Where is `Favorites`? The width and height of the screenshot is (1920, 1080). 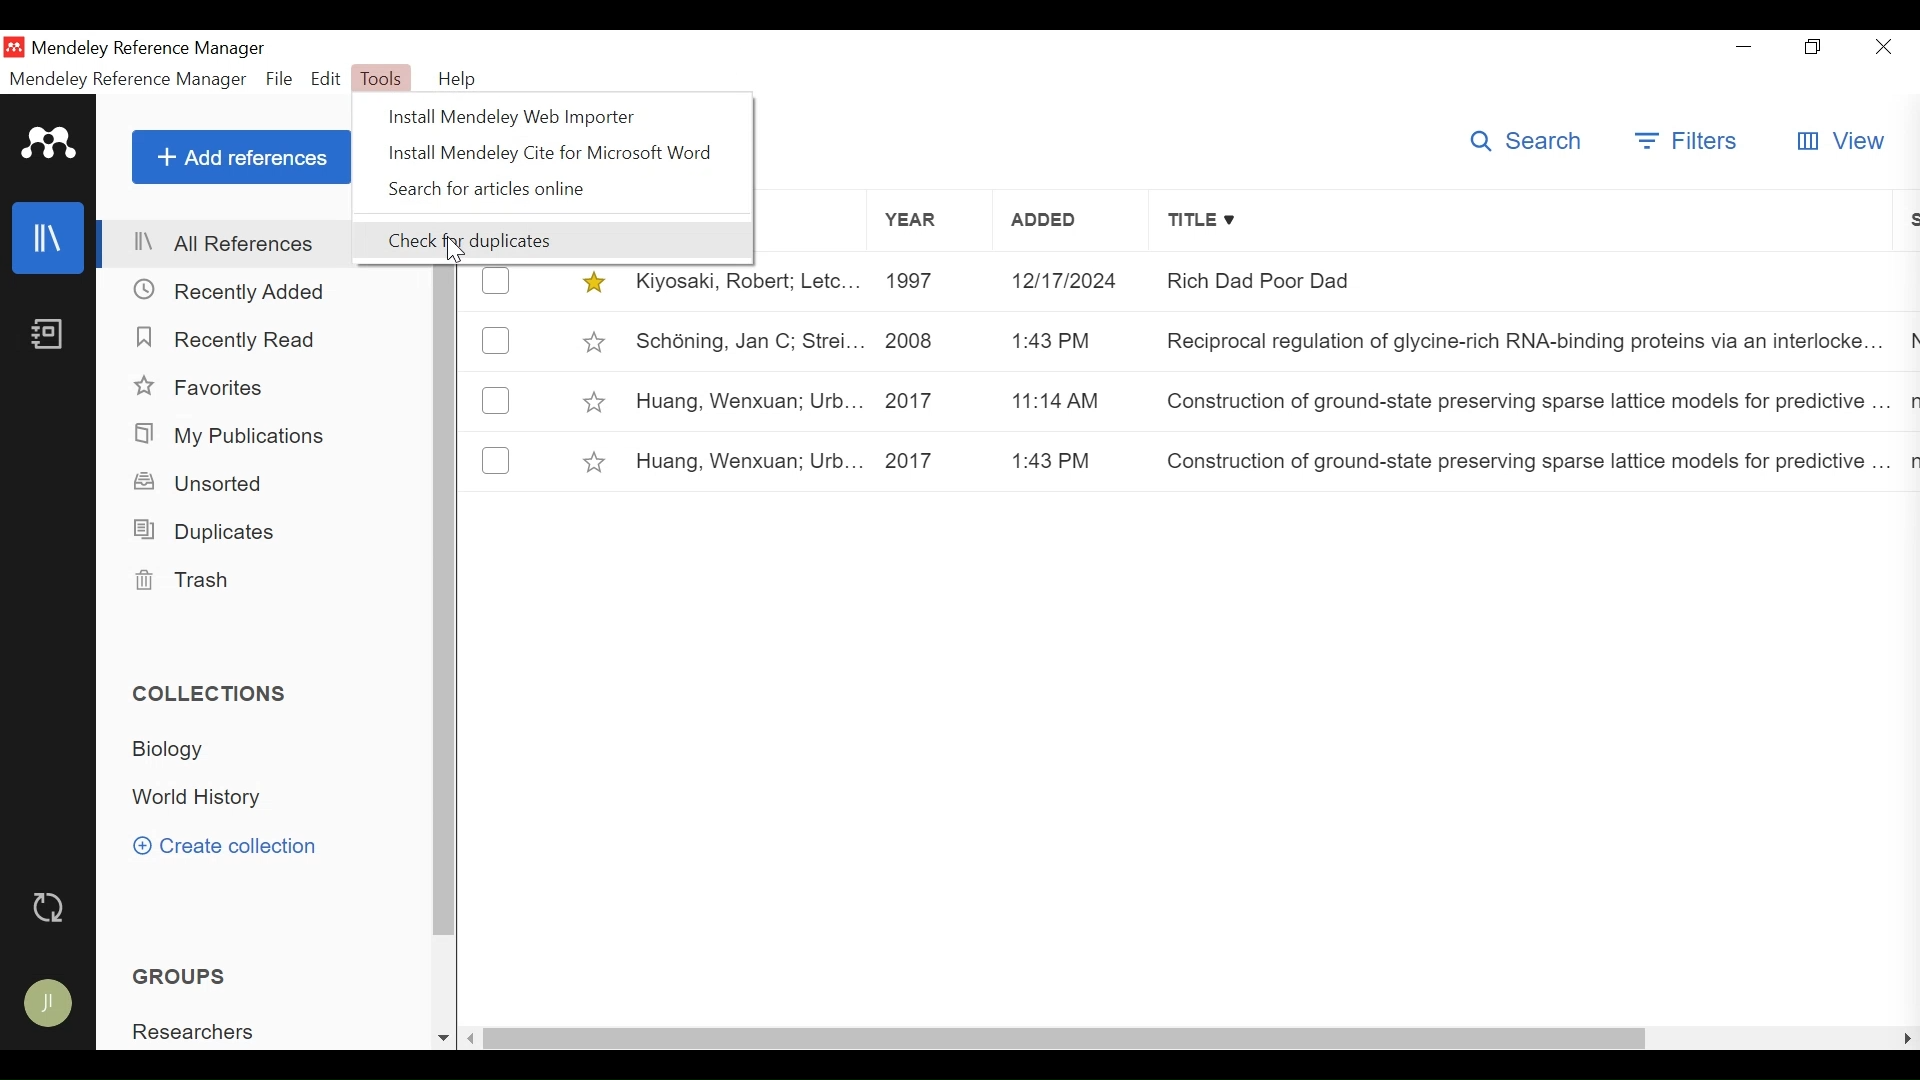
Favorites is located at coordinates (201, 388).